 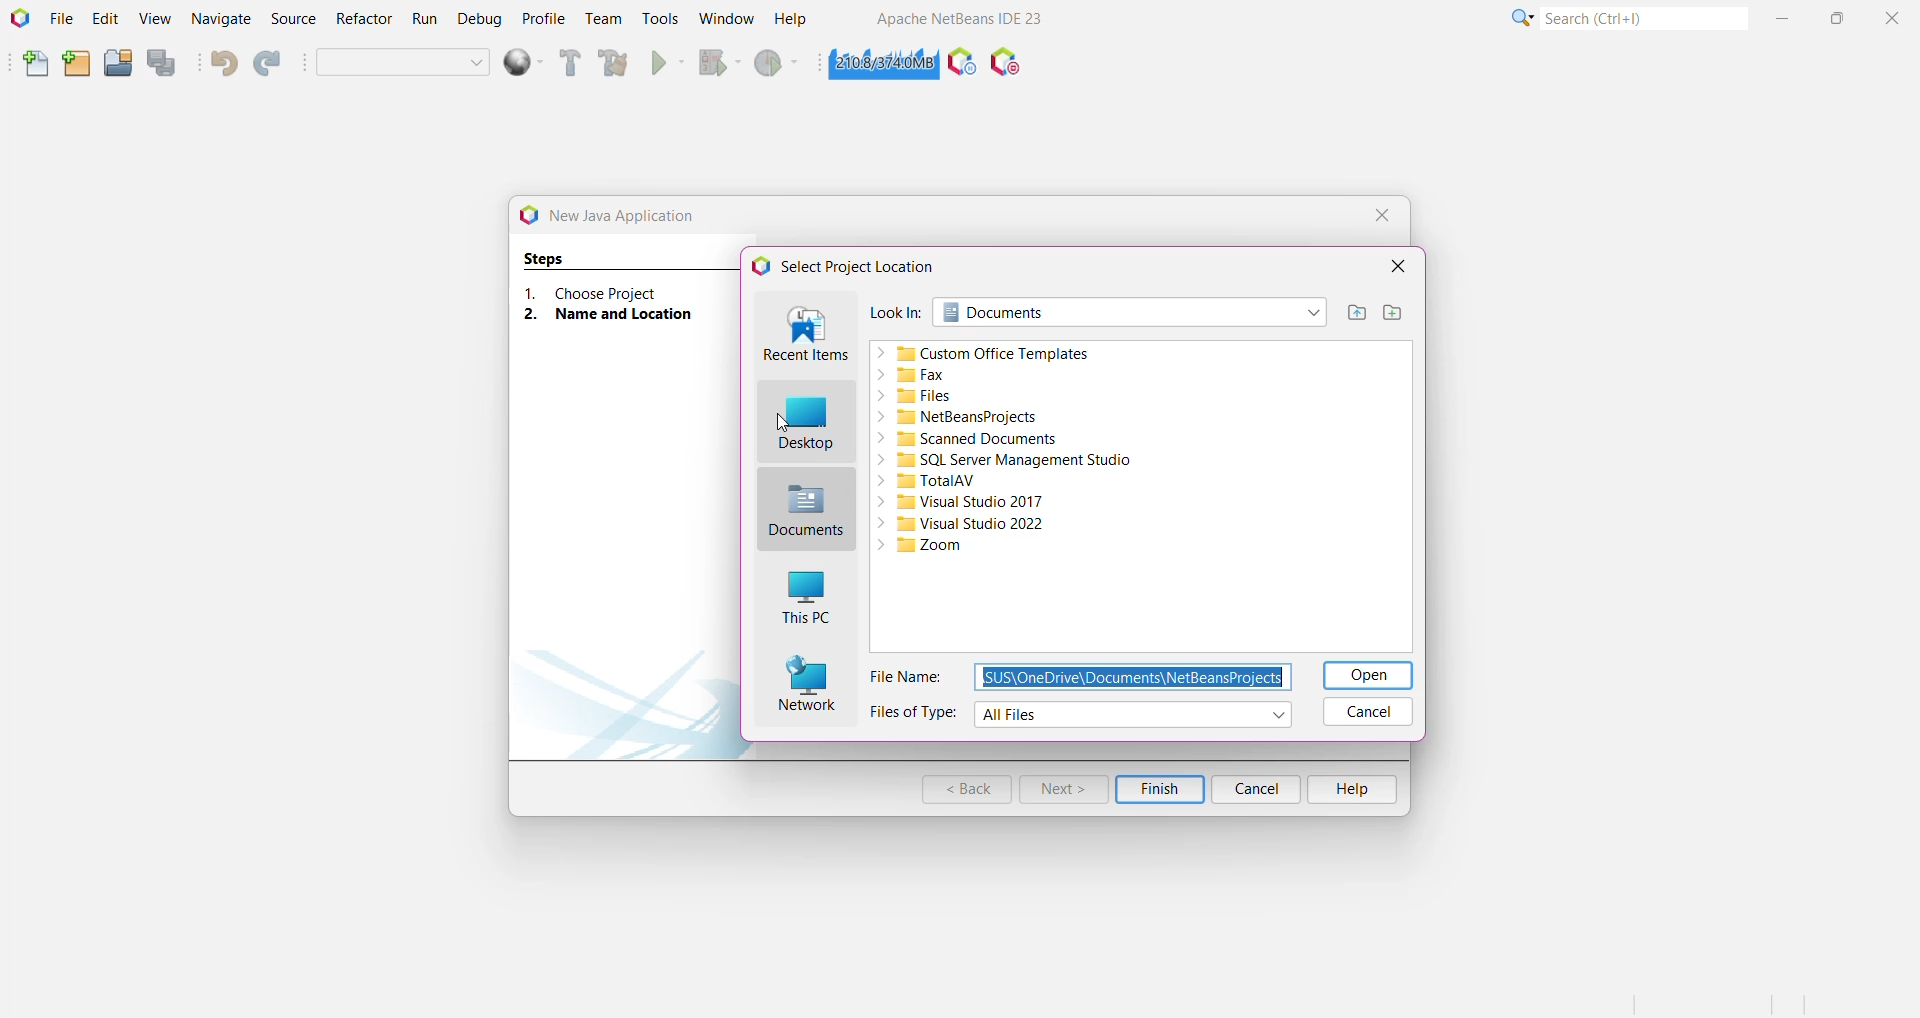 I want to click on Open Project, so click(x=117, y=65).